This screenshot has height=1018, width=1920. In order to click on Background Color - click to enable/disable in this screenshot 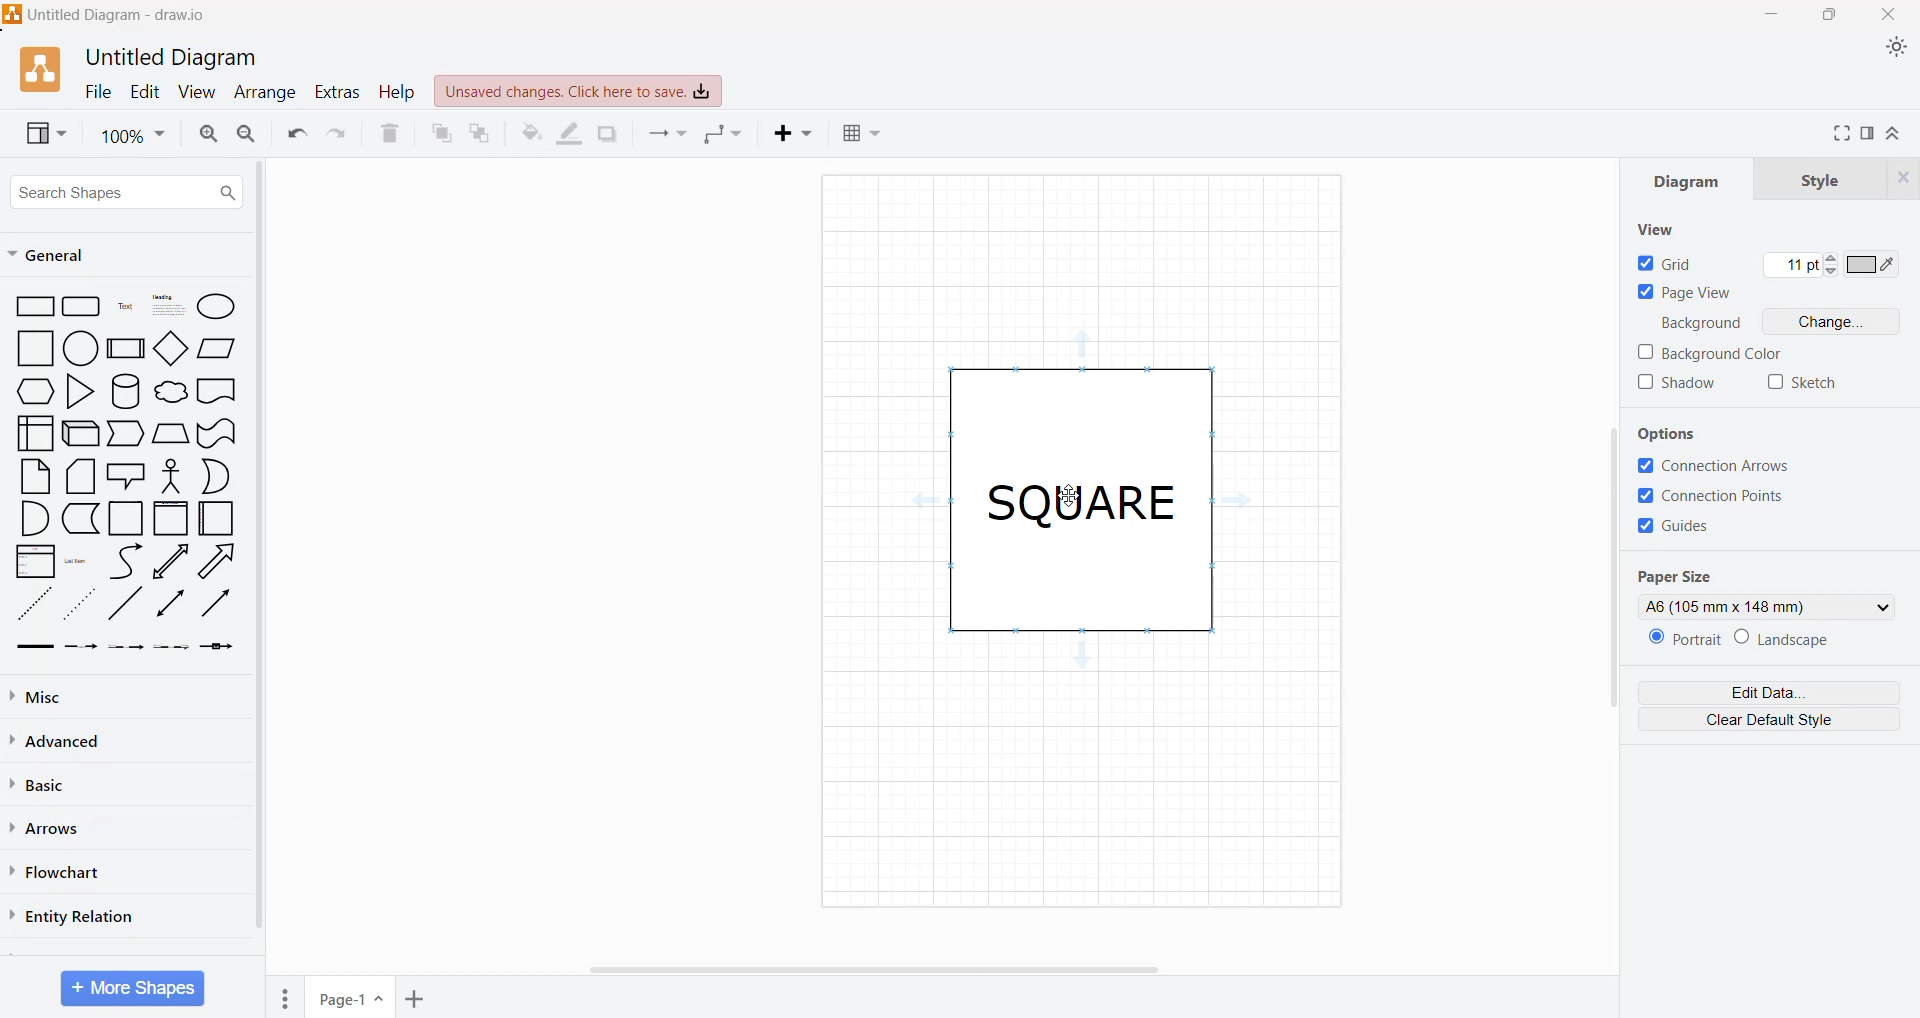, I will do `click(1710, 354)`.